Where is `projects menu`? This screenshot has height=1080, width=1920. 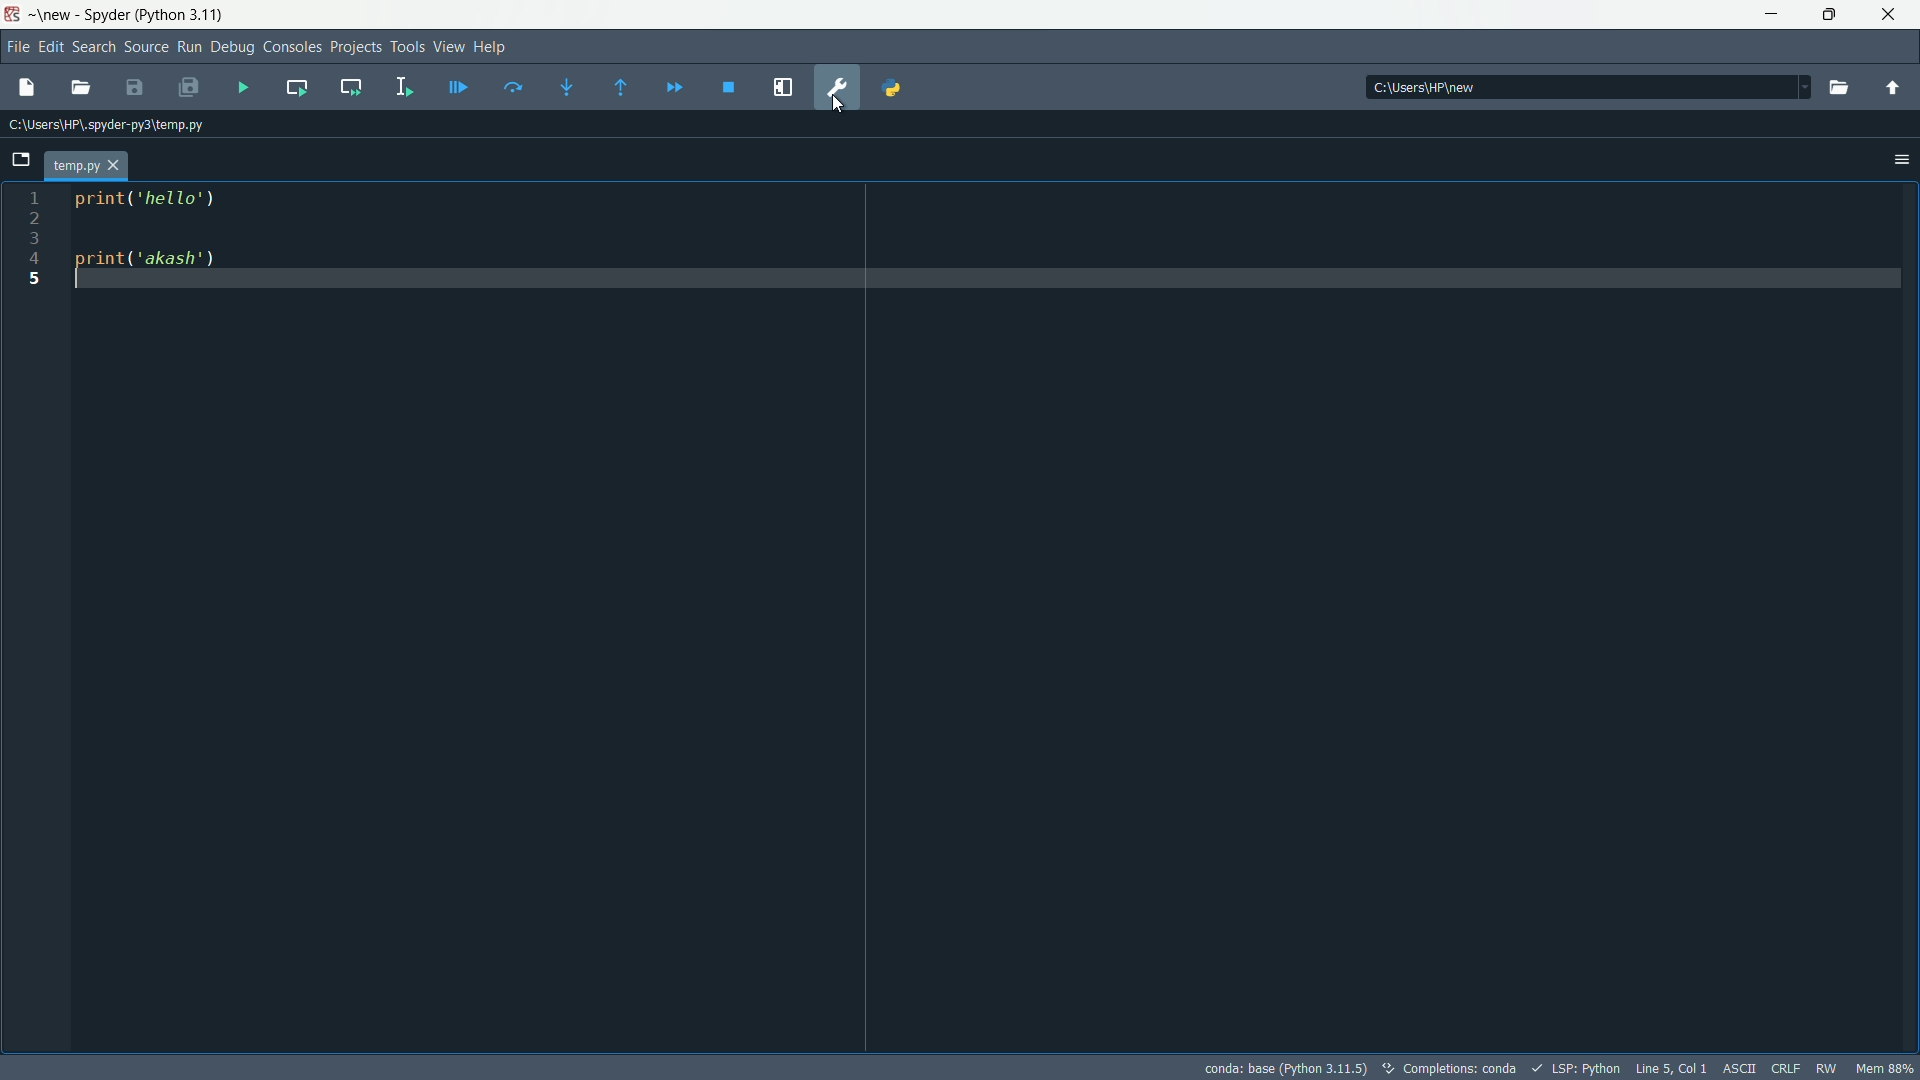
projects menu is located at coordinates (354, 46).